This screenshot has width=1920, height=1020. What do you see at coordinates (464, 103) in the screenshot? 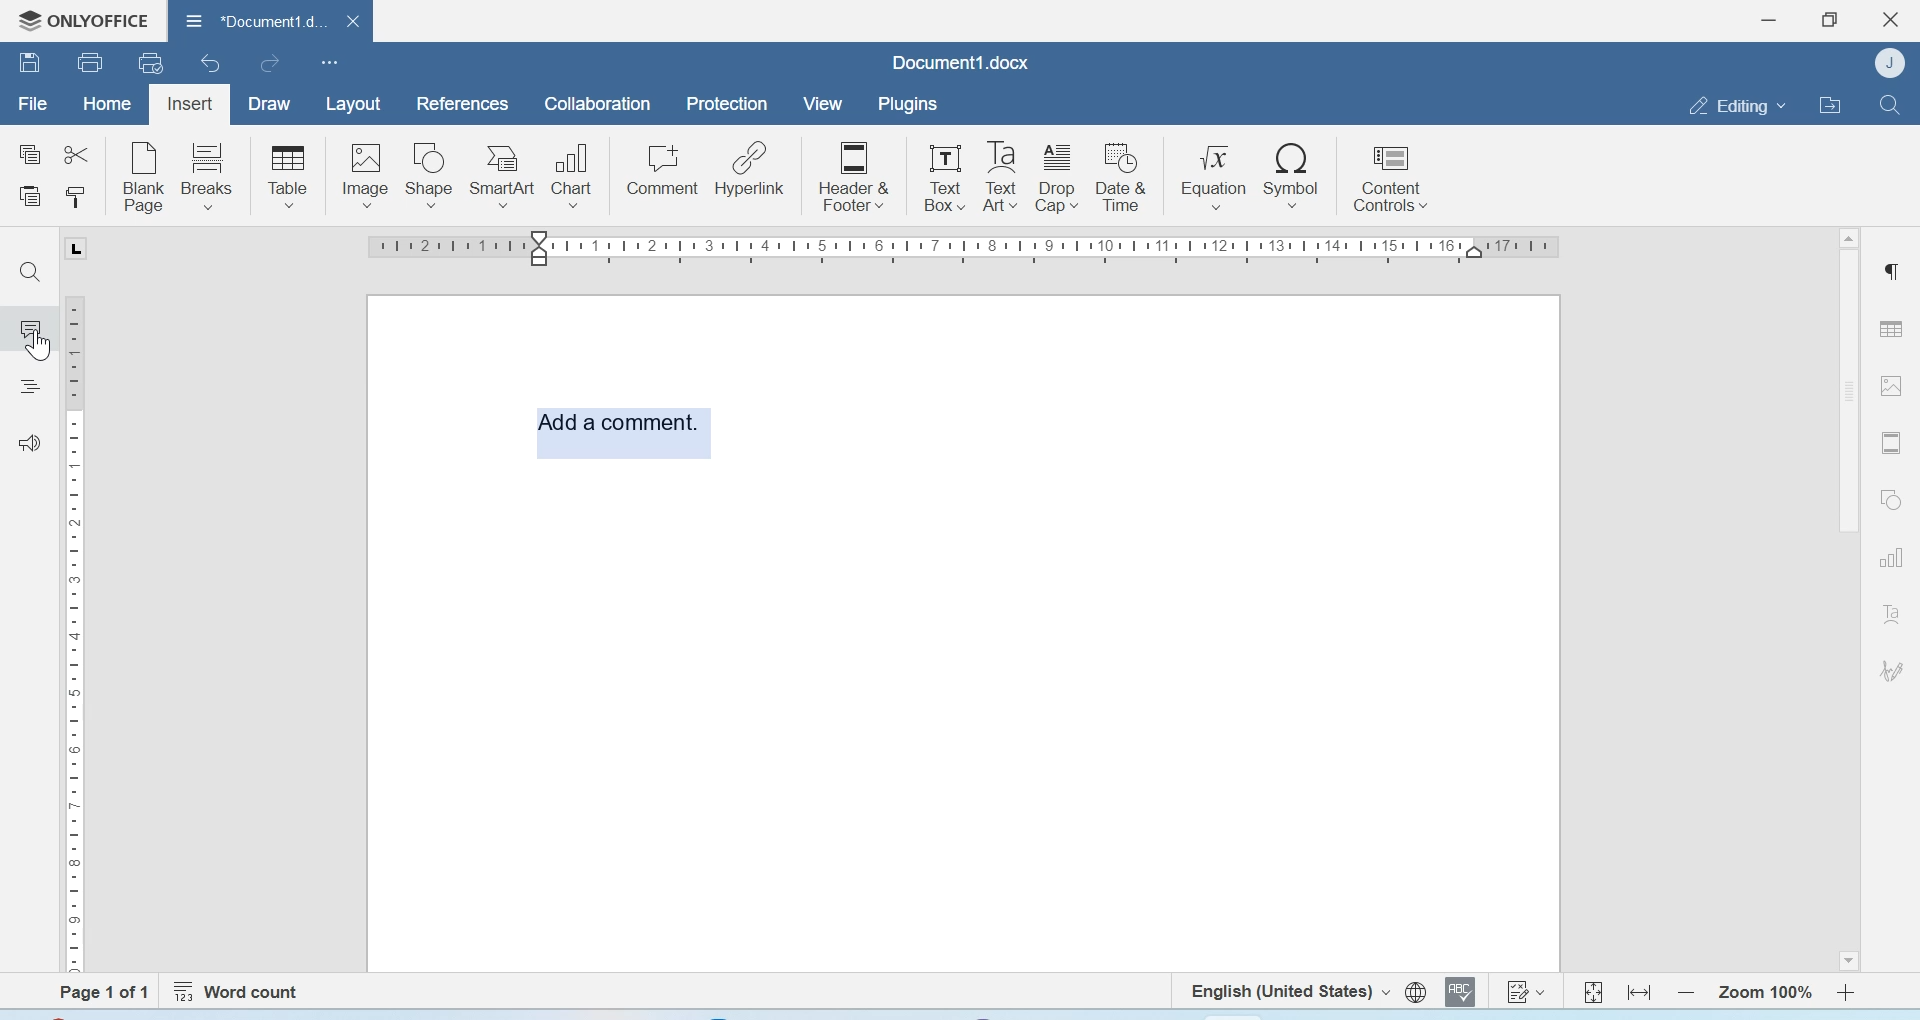
I see `References` at bounding box center [464, 103].